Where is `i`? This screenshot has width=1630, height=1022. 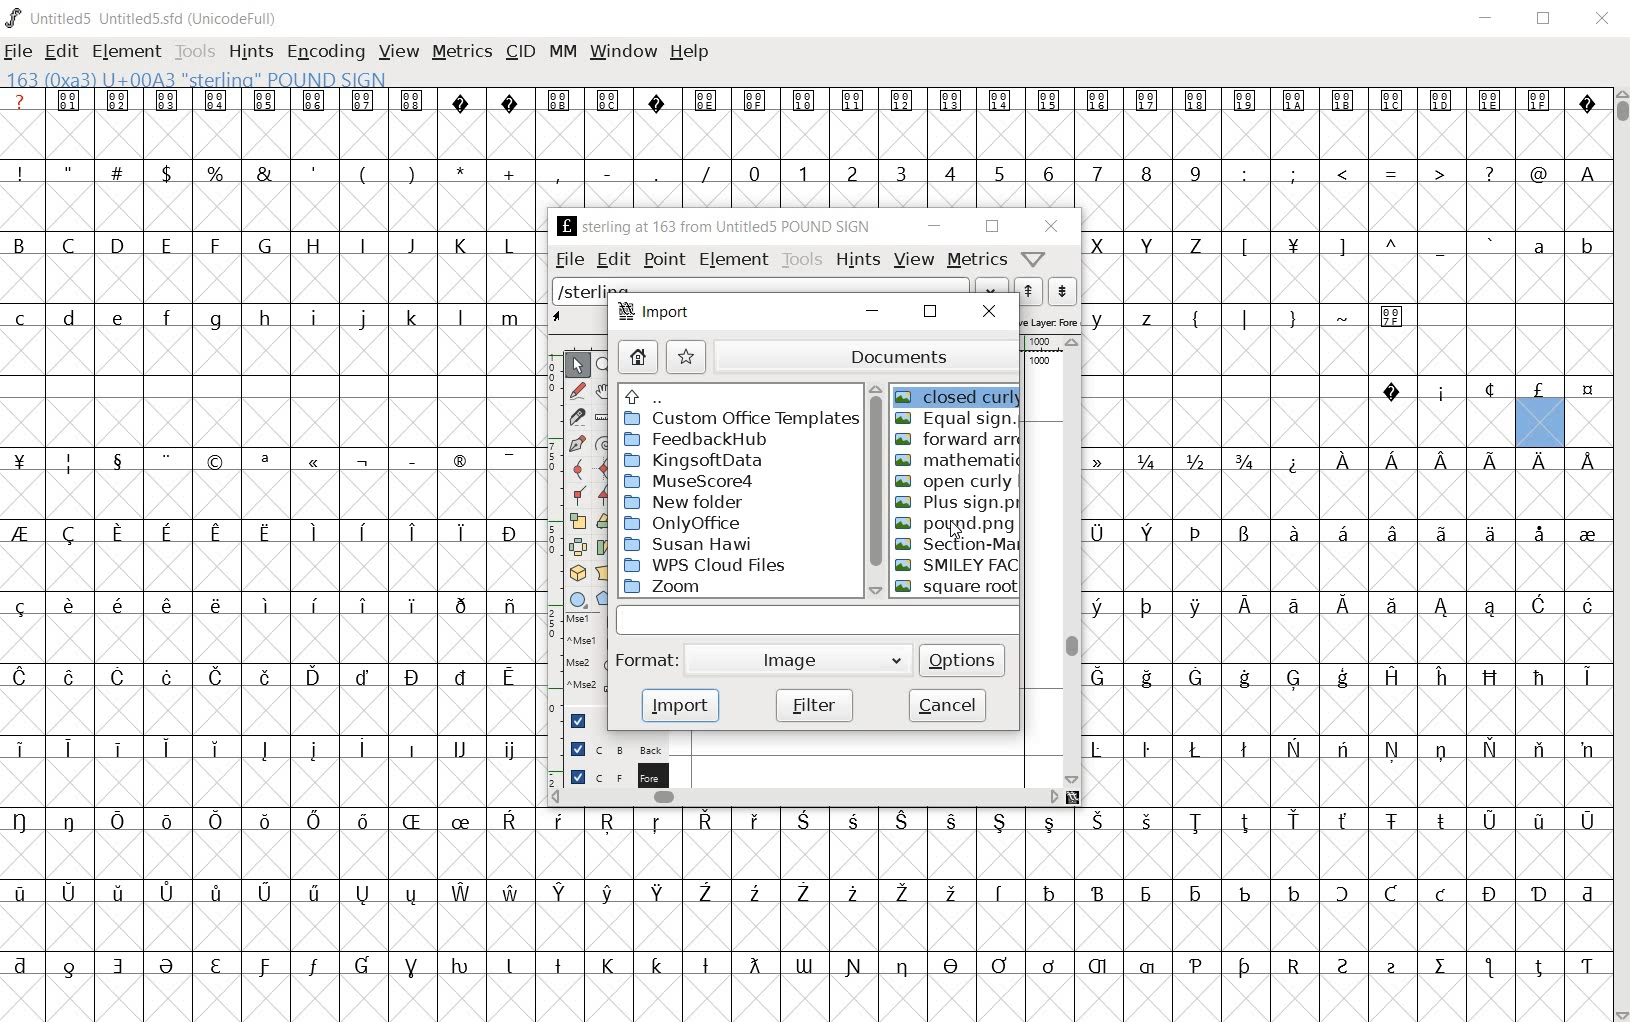
i is located at coordinates (313, 319).